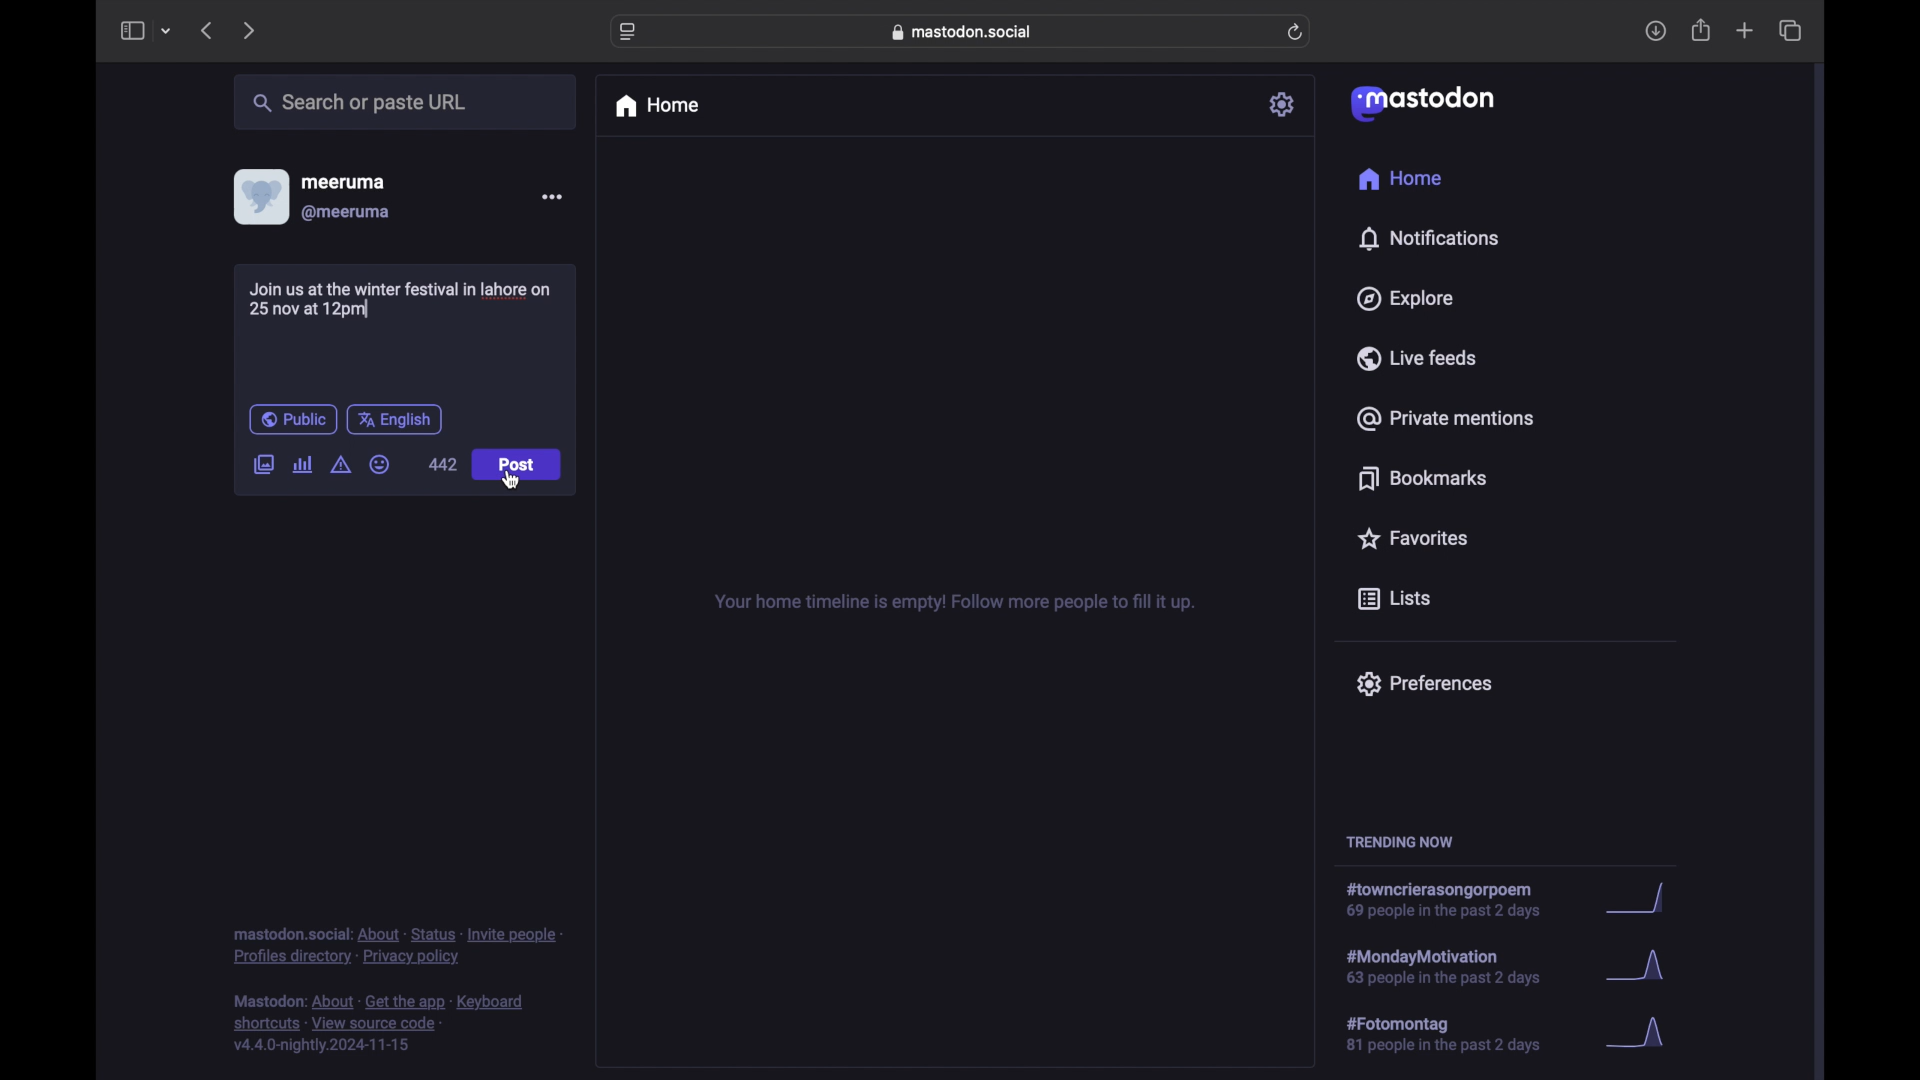 This screenshot has width=1920, height=1080. What do you see at coordinates (131, 30) in the screenshot?
I see `sidebar` at bounding box center [131, 30].